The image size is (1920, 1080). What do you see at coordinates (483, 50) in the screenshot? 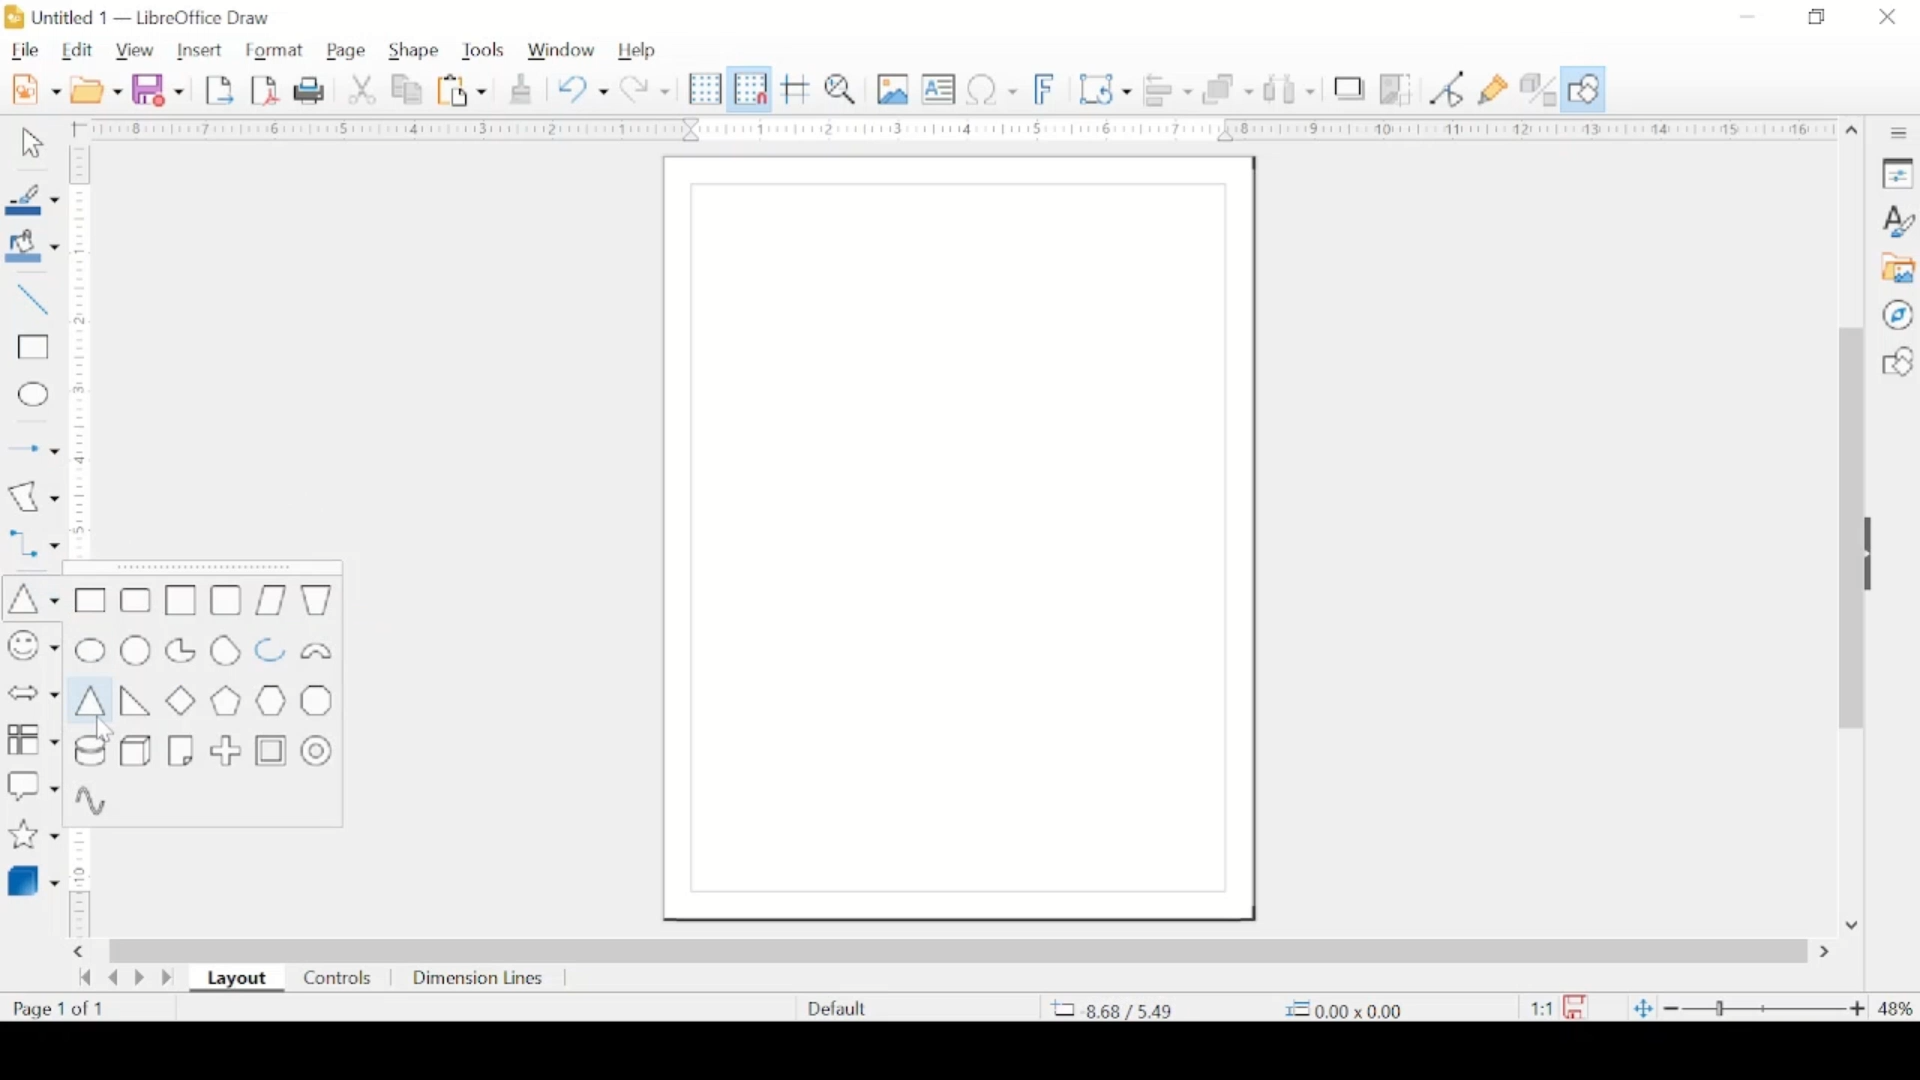
I see `tools` at bounding box center [483, 50].